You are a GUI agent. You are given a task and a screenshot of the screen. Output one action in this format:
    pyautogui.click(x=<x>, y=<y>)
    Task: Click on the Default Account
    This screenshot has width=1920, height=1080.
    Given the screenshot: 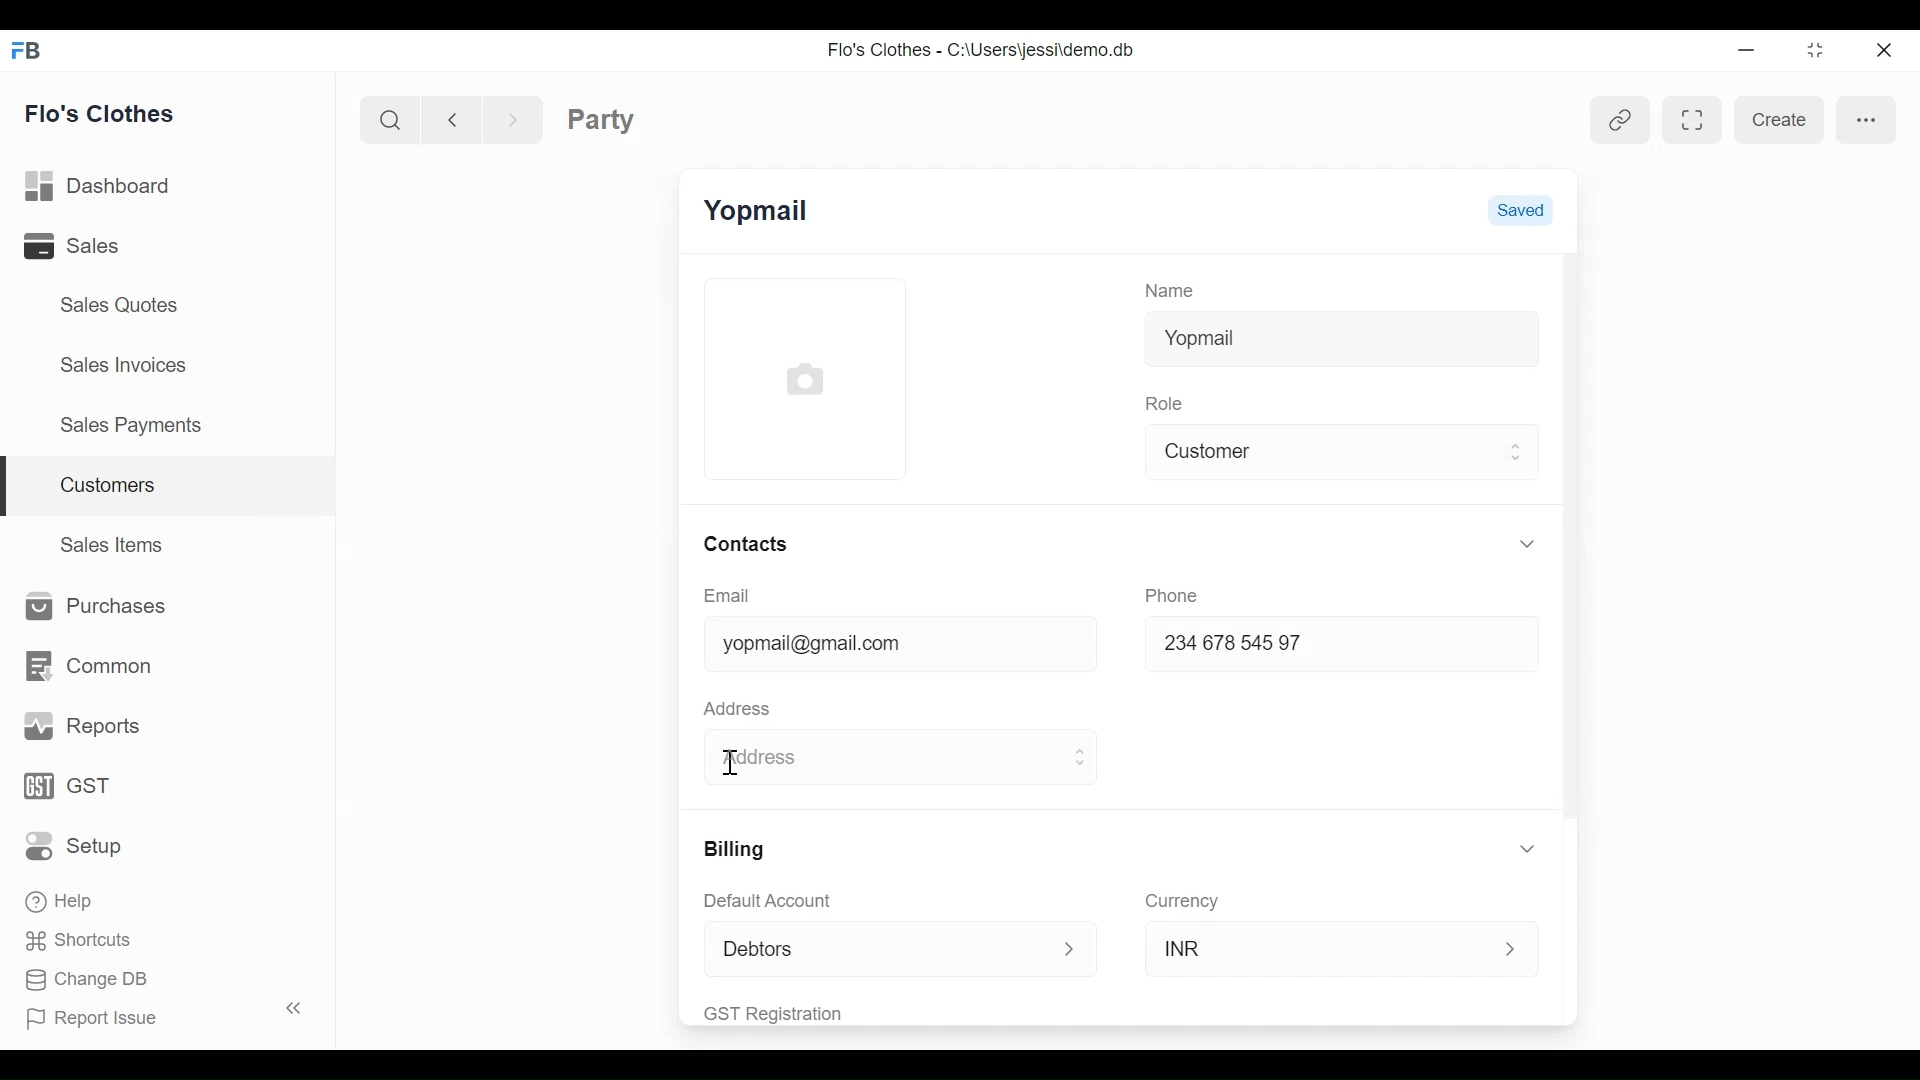 What is the action you would take?
    pyautogui.click(x=790, y=902)
    